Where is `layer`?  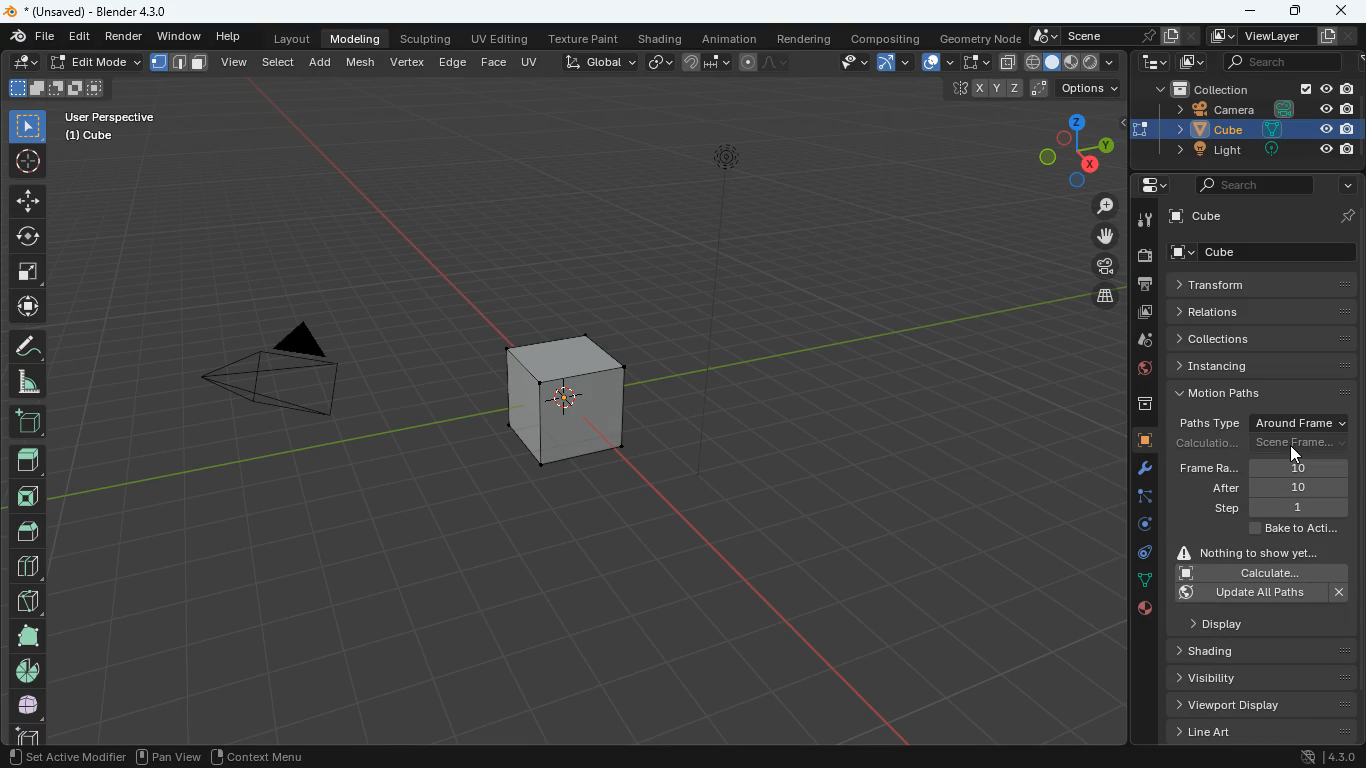 layer is located at coordinates (1099, 296).